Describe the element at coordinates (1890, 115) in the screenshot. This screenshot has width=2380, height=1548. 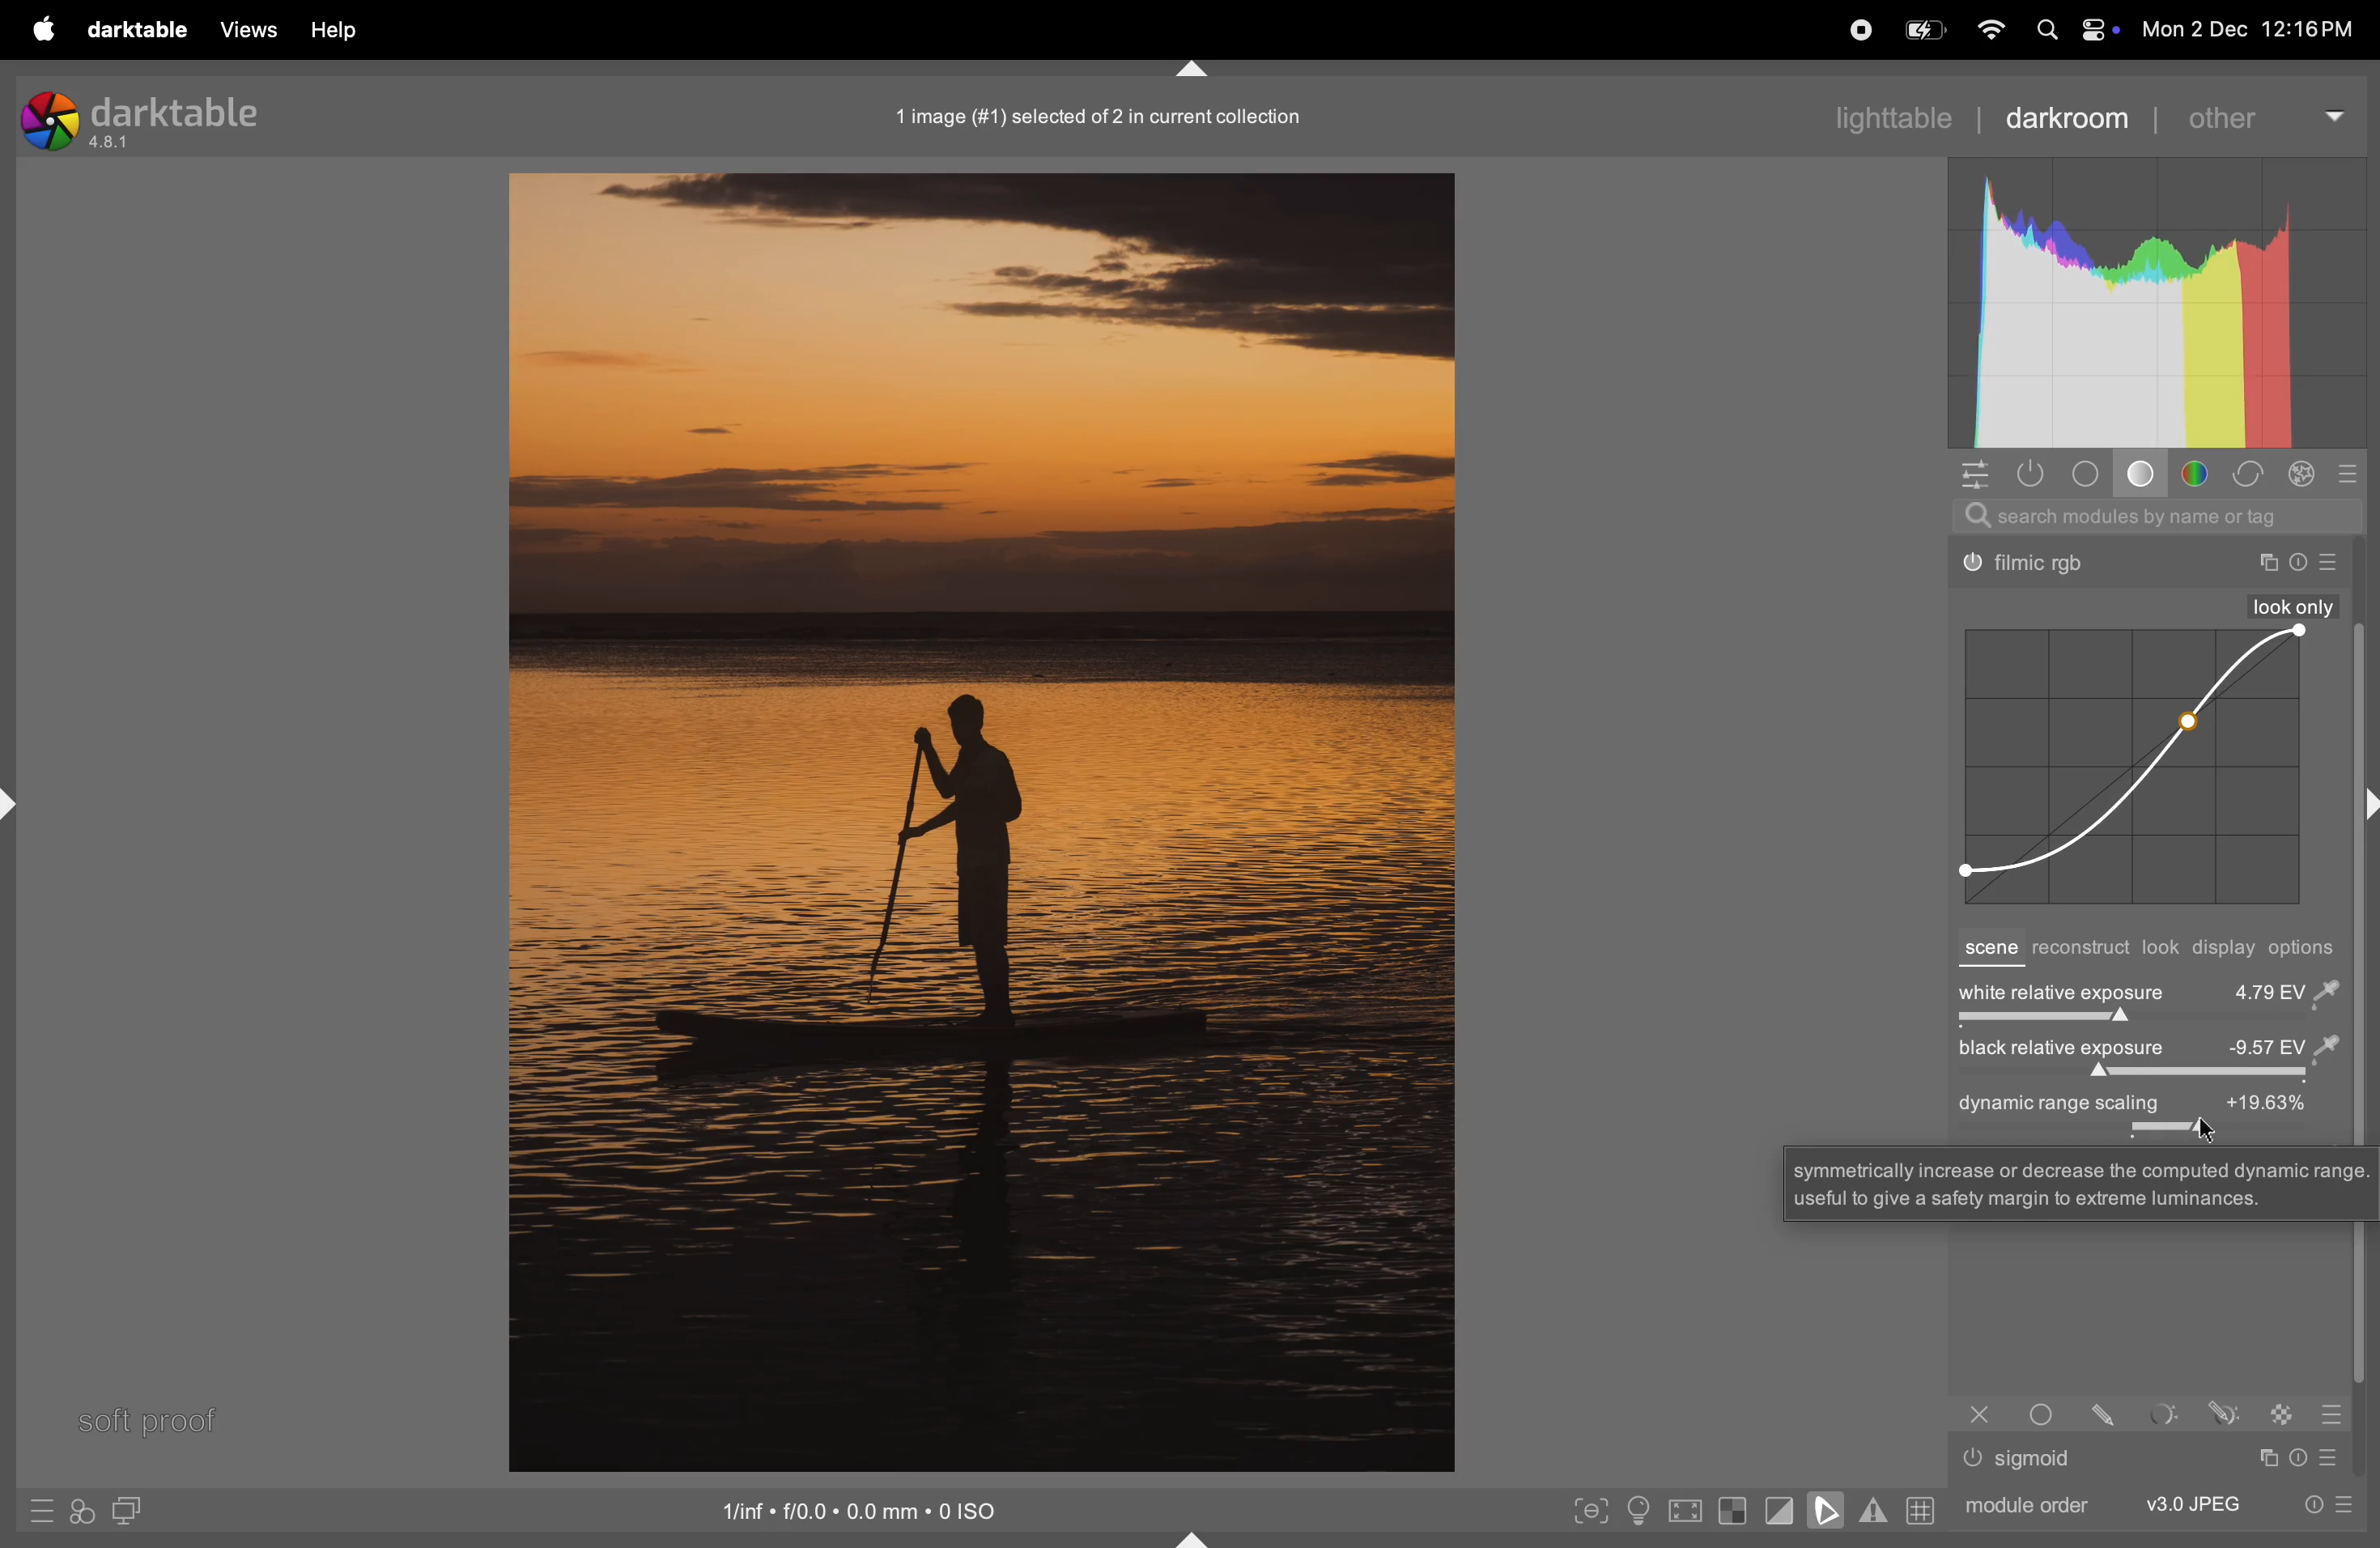
I see `lighttable` at that location.